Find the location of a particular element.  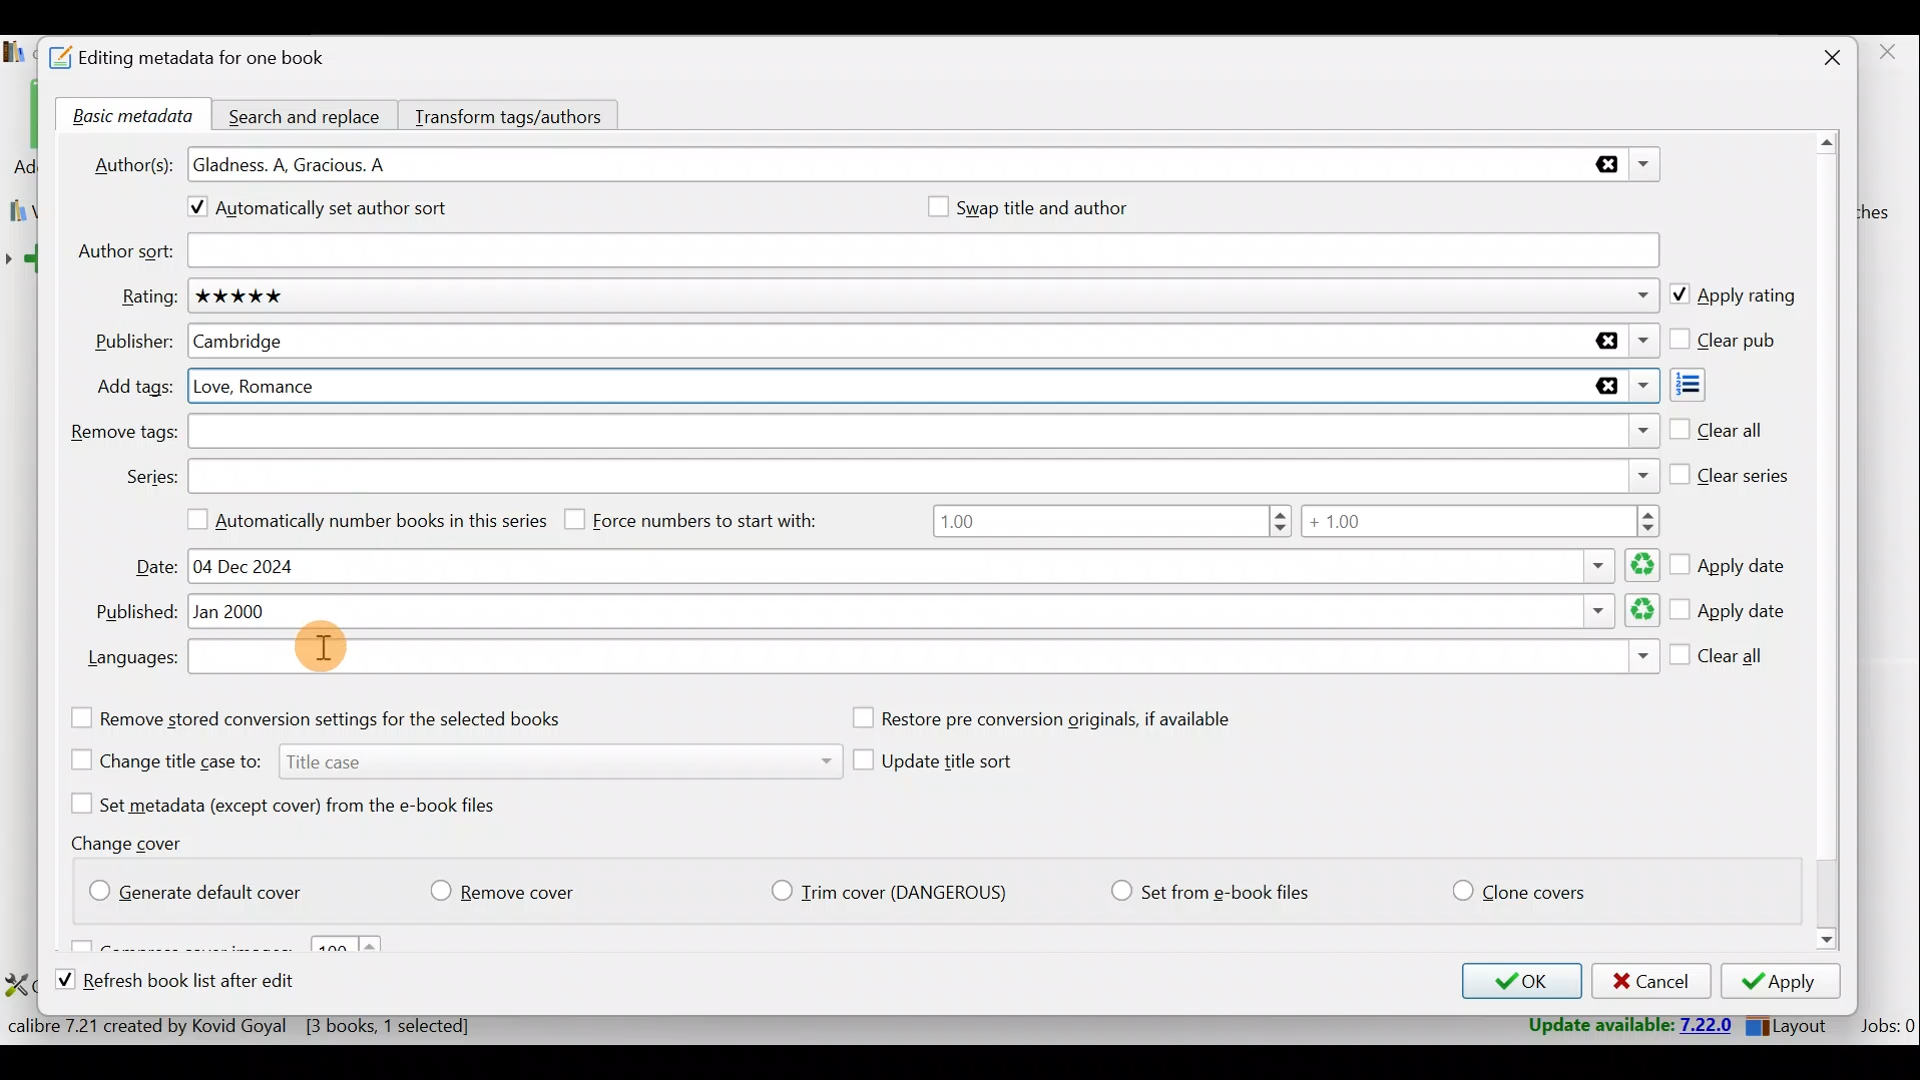

Author sort: is located at coordinates (123, 252).